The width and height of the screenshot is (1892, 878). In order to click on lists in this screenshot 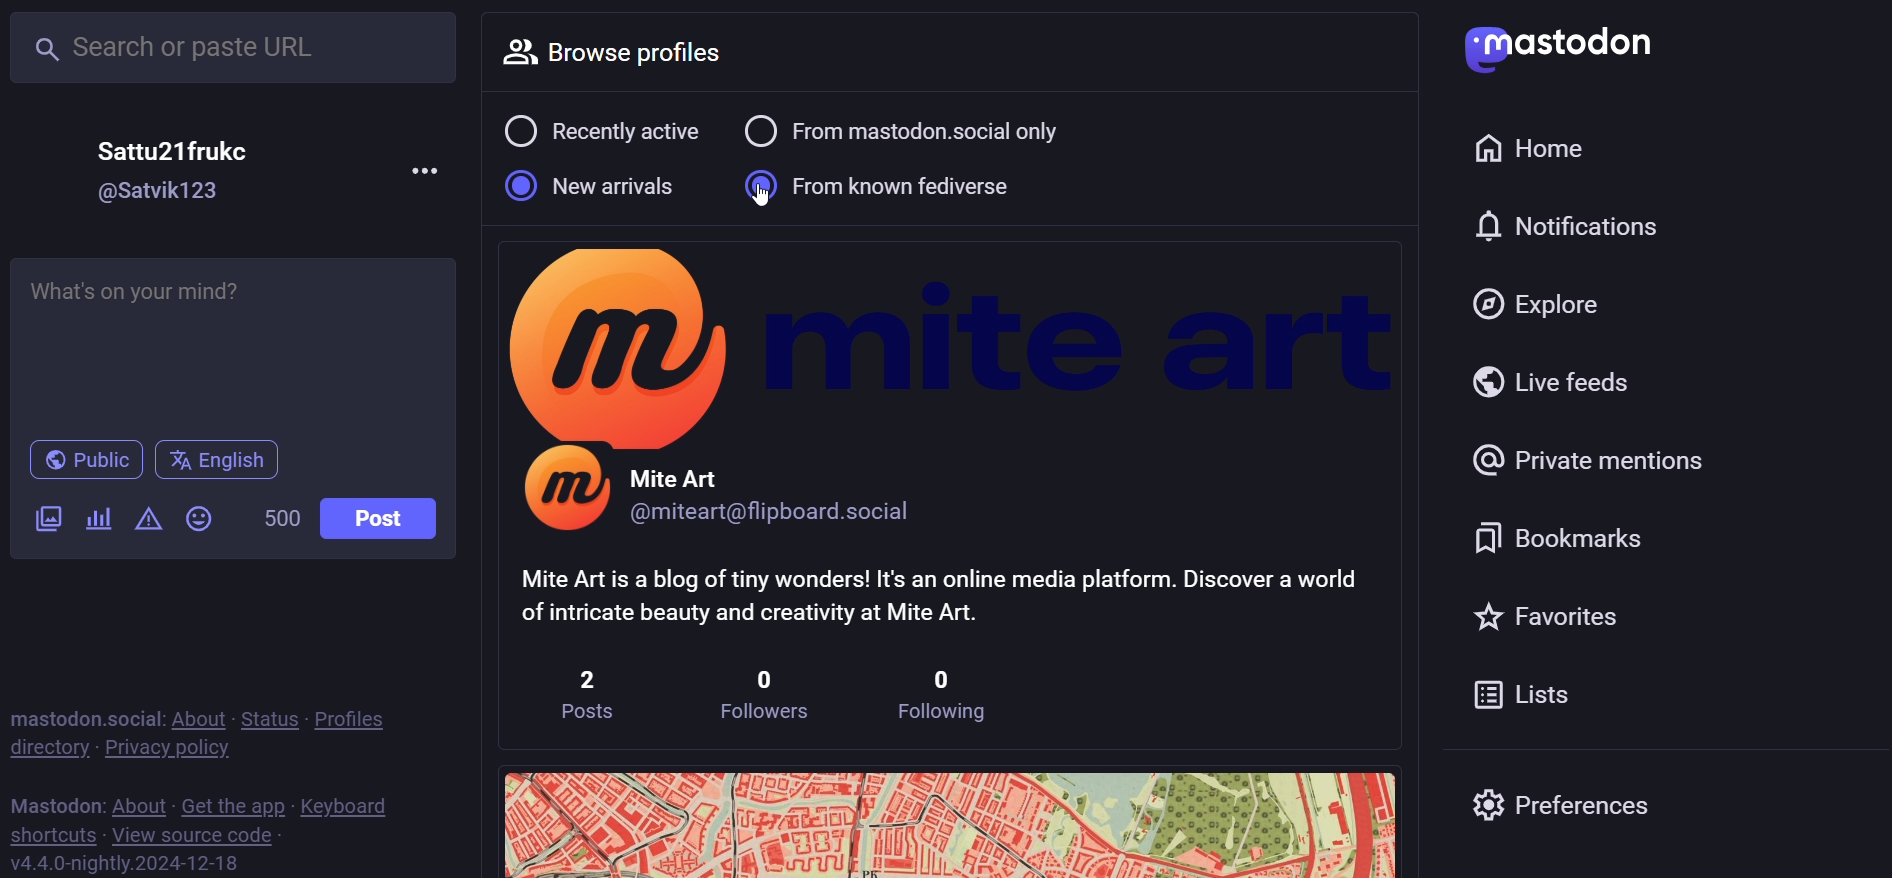, I will do `click(1533, 699)`.